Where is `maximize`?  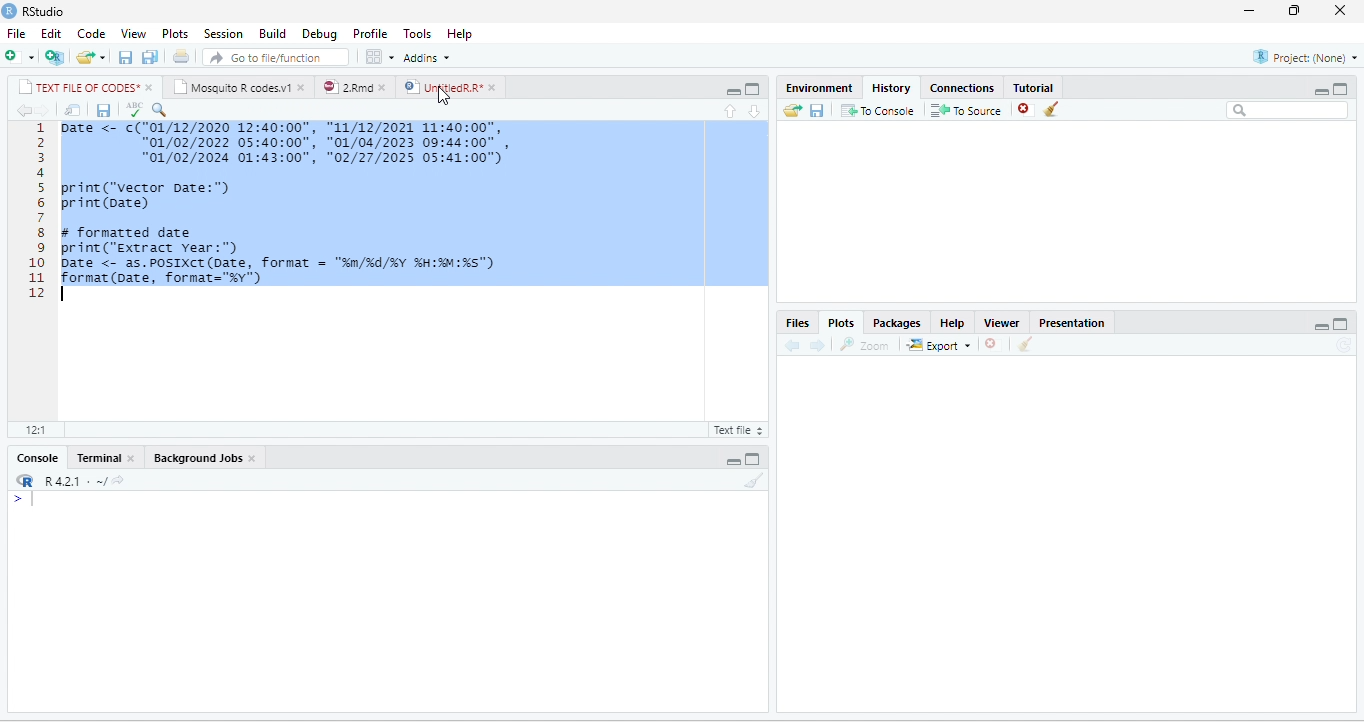
maximize is located at coordinates (752, 458).